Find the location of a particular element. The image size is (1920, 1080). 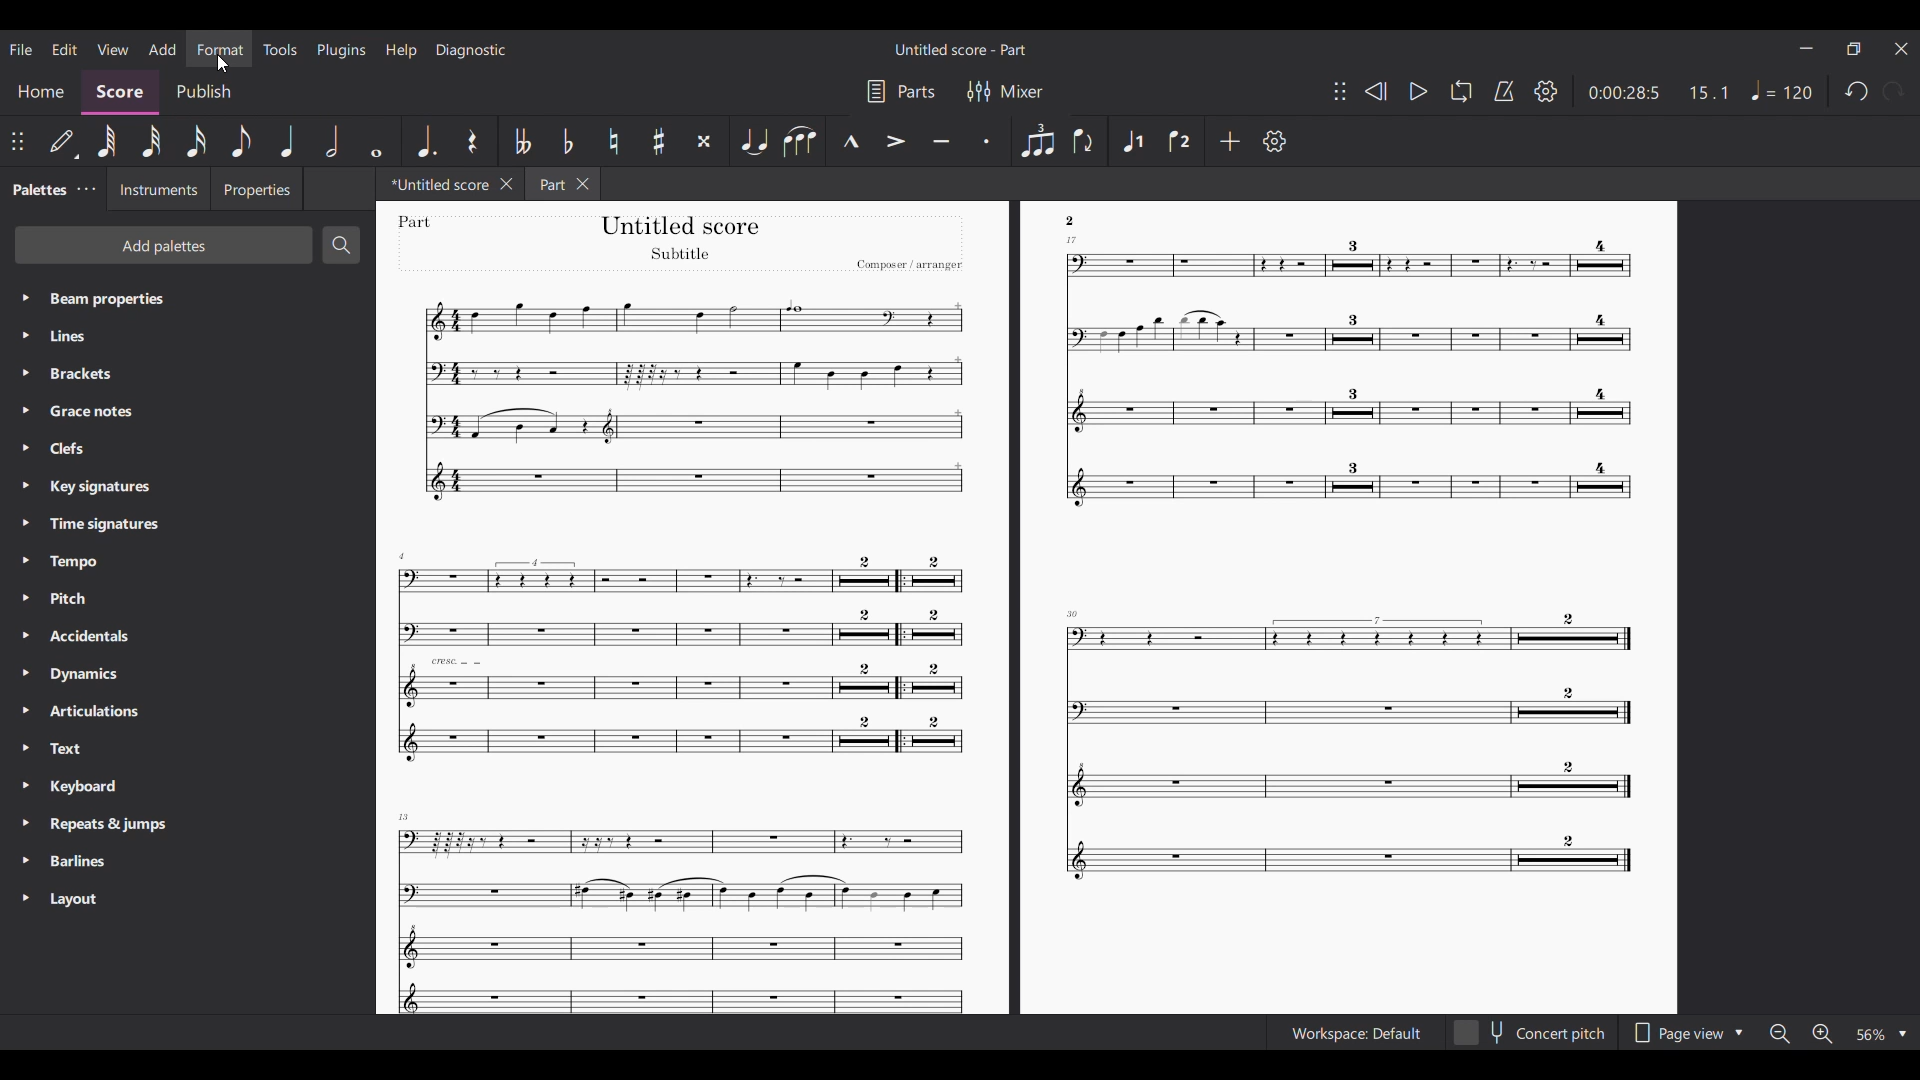

Toggle flat is located at coordinates (569, 142).